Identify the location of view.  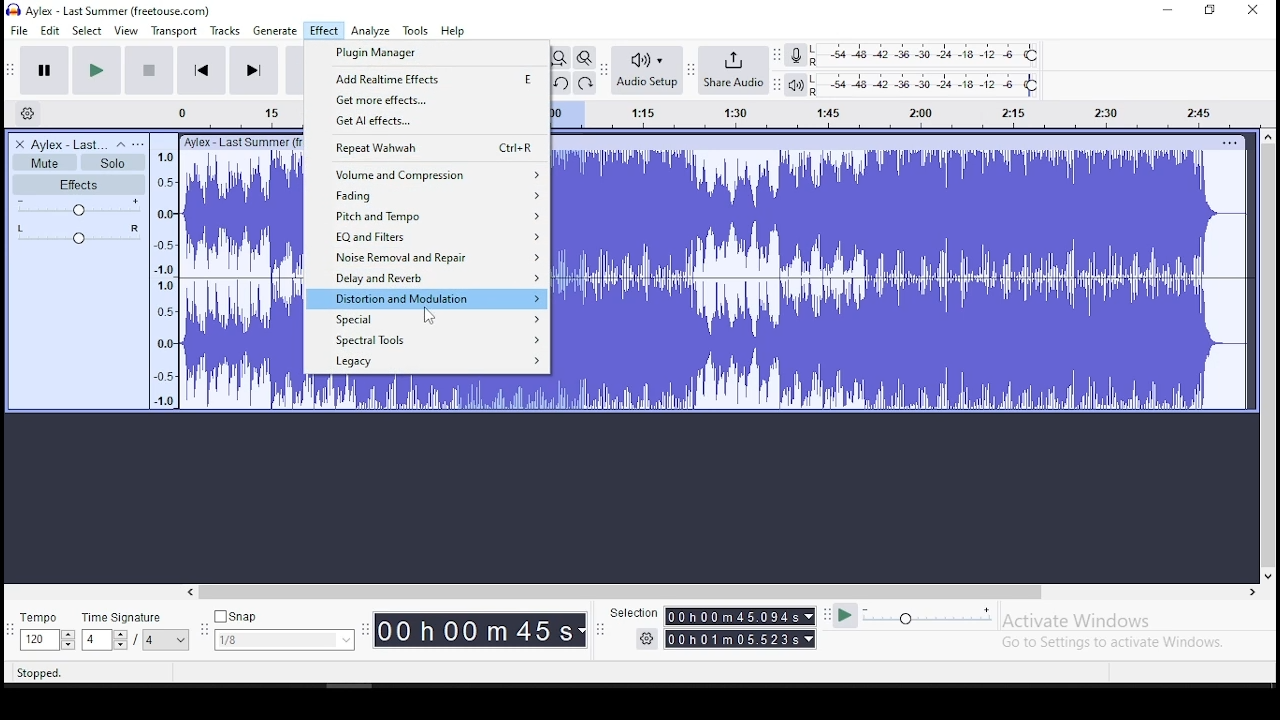
(127, 31).